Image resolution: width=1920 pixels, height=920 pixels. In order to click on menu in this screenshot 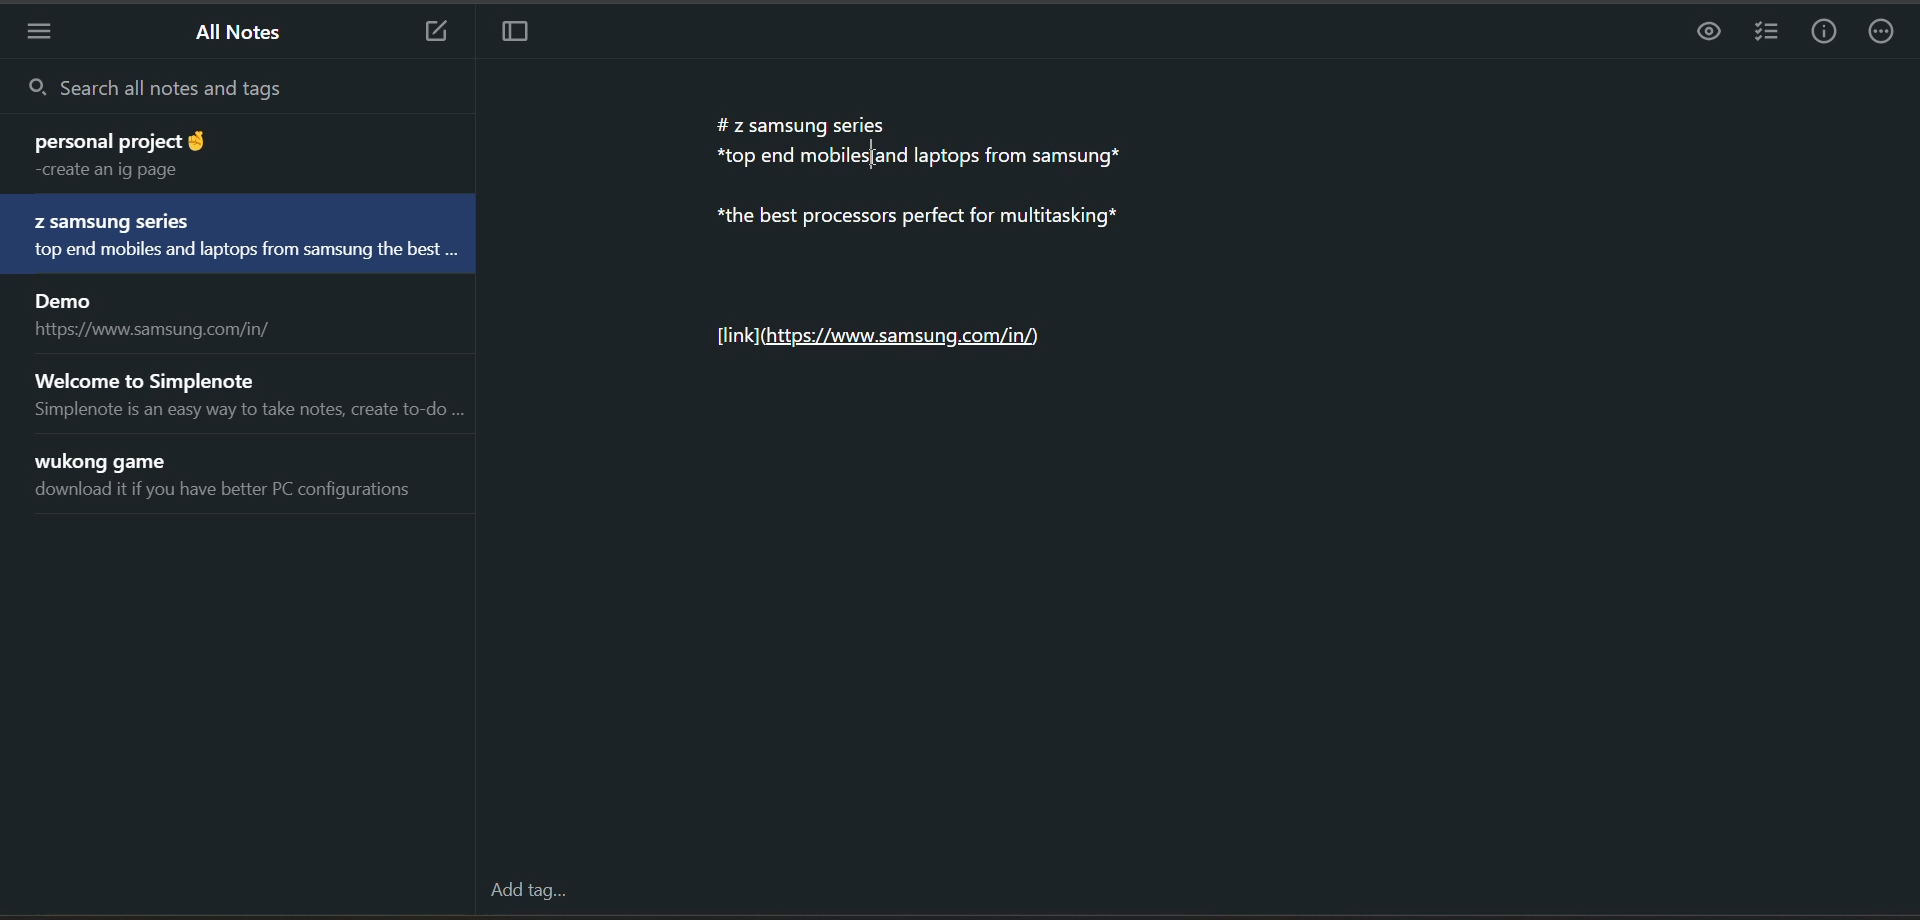, I will do `click(47, 30)`.